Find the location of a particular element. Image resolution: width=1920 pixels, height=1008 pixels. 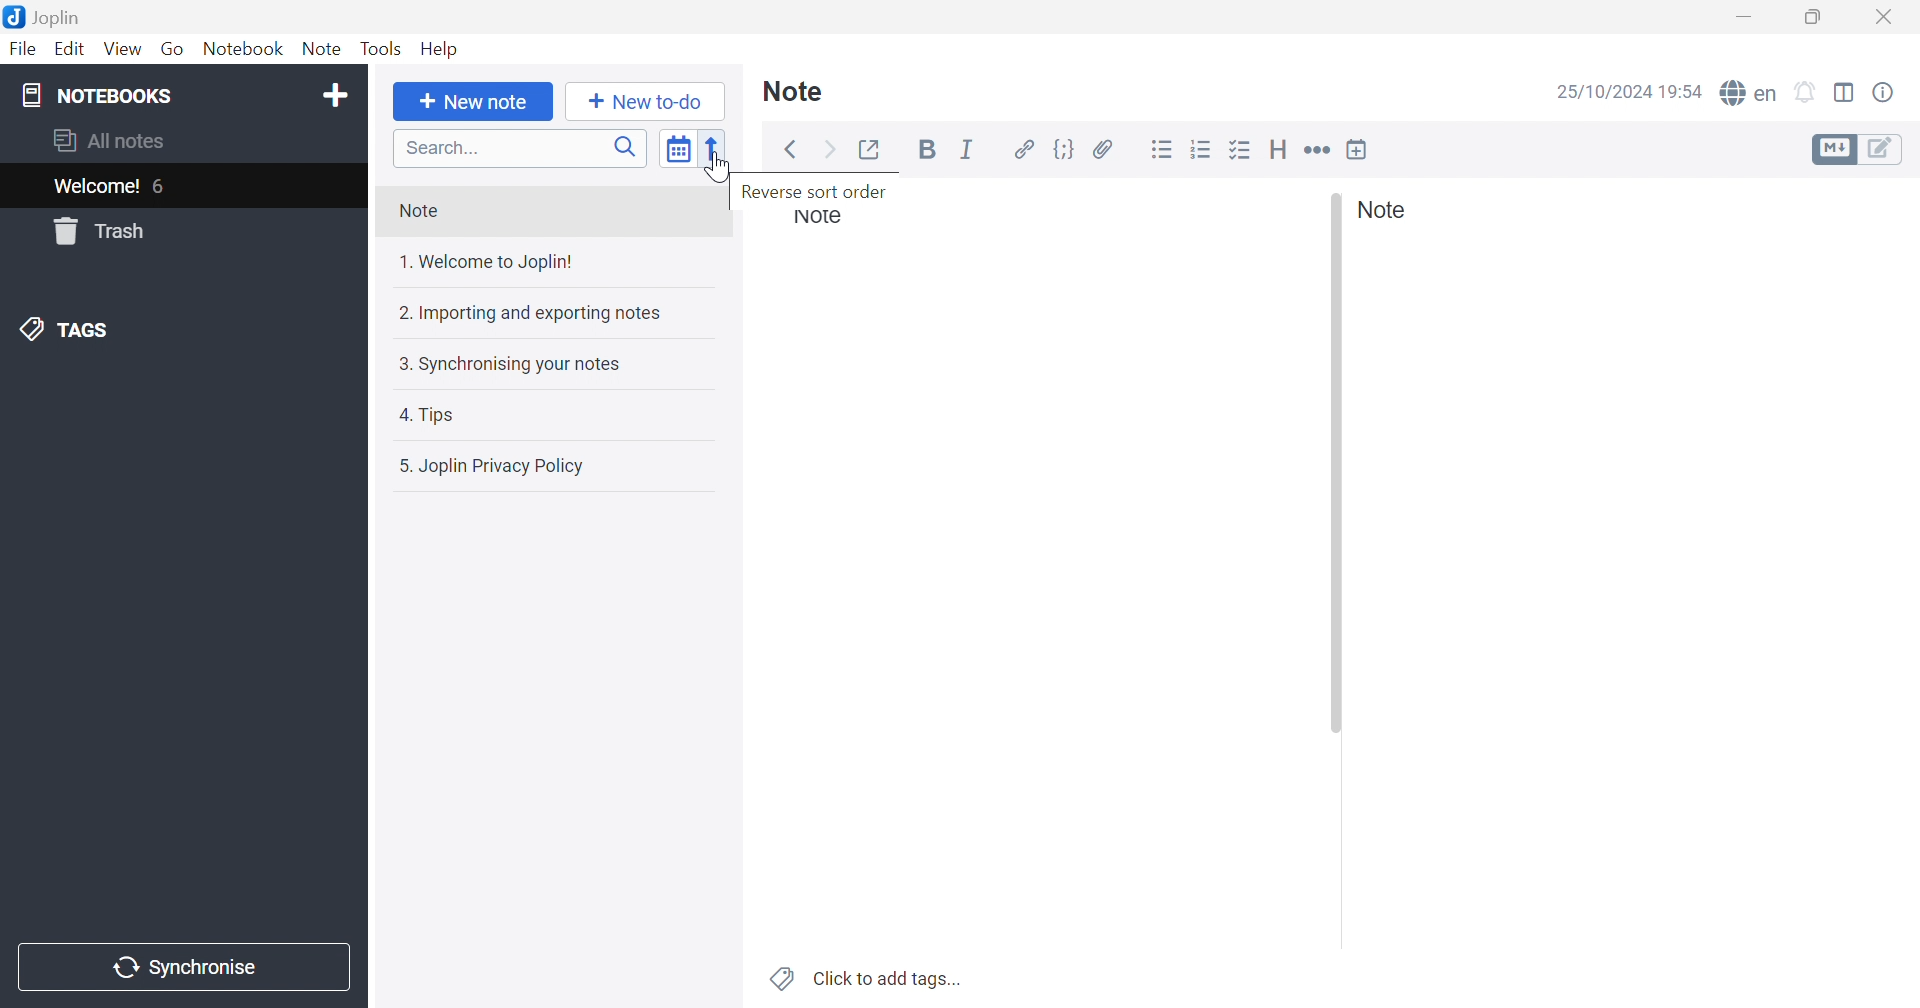

Toggle external editing is located at coordinates (875, 149).